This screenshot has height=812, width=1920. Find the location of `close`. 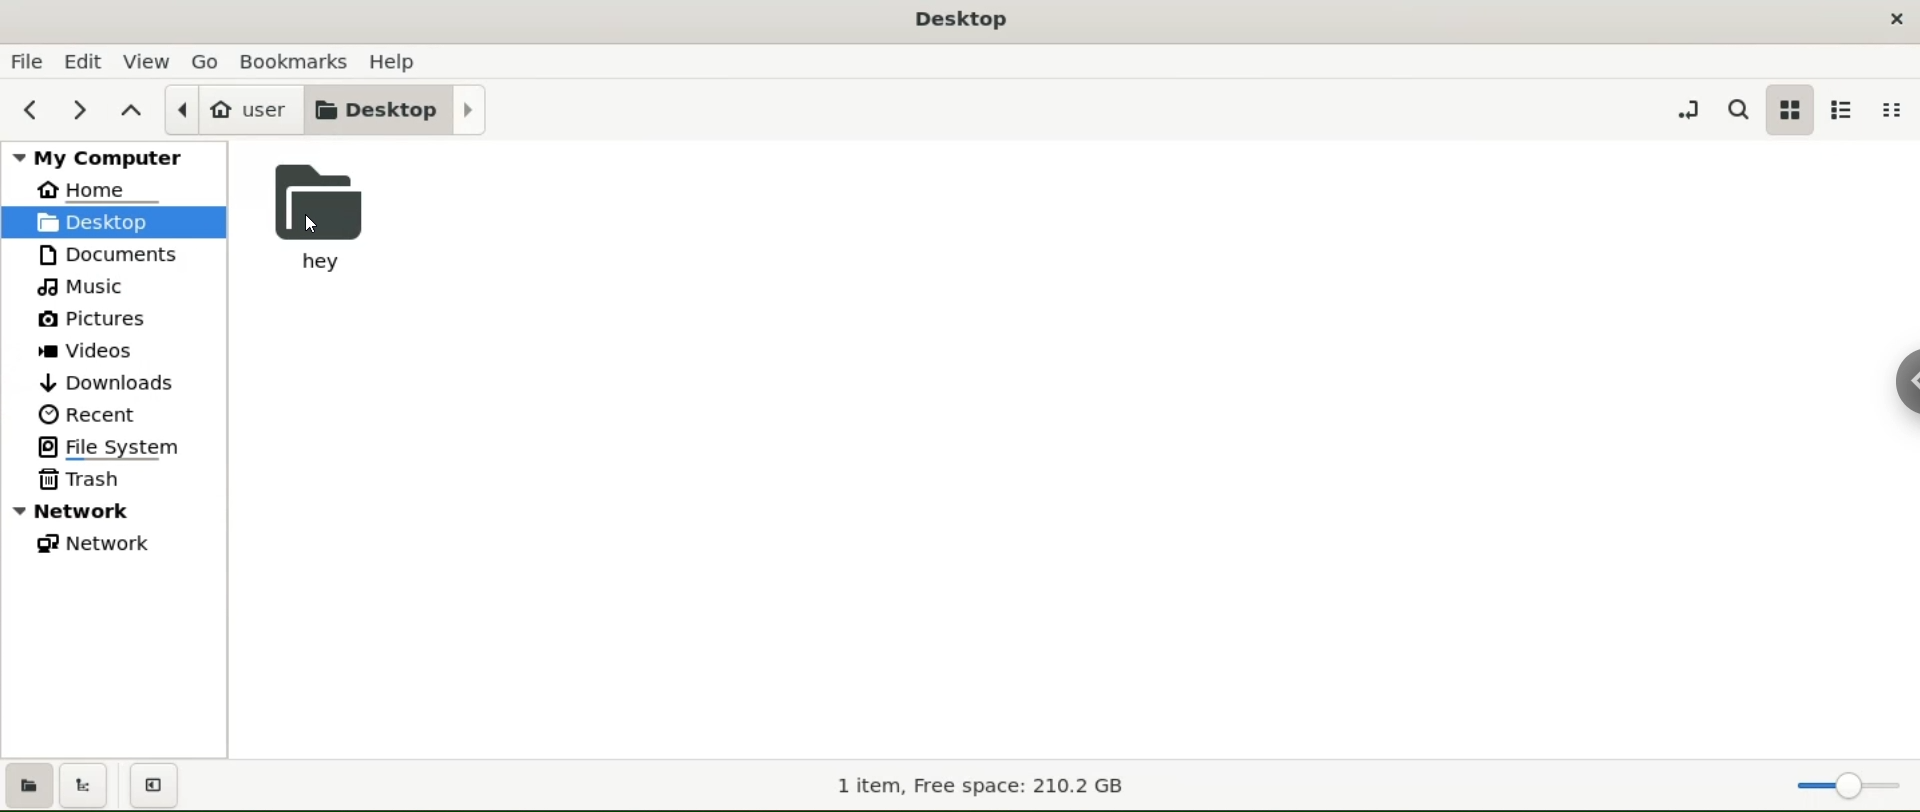

close is located at coordinates (1897, 16).